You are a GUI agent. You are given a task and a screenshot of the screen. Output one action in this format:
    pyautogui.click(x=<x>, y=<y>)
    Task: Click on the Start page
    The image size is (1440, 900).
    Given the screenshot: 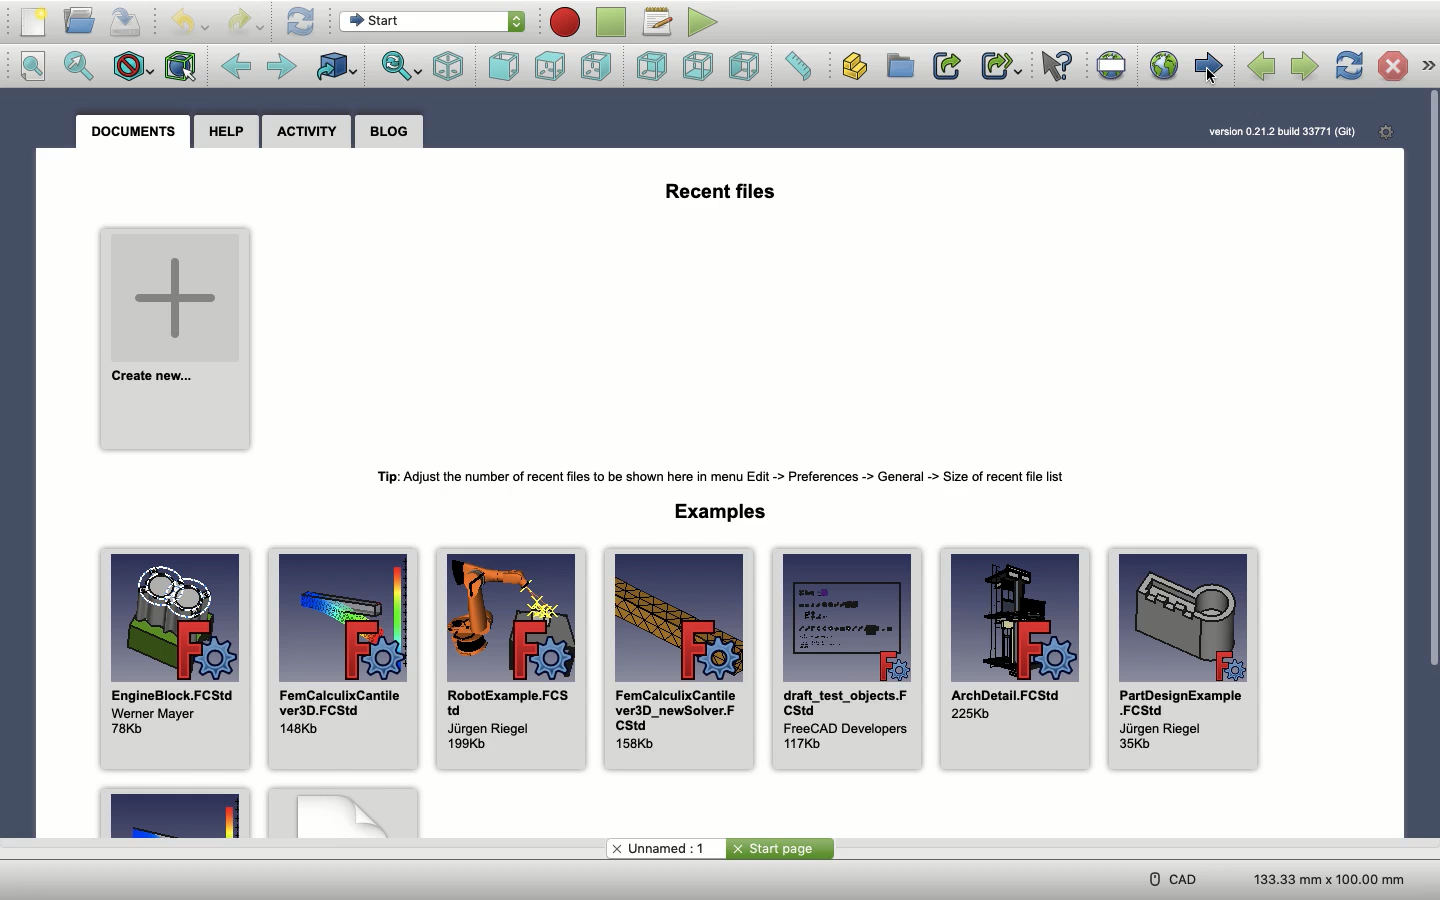 What is the action you would take?
    pyautogui.click(x=1208, y=66)
    